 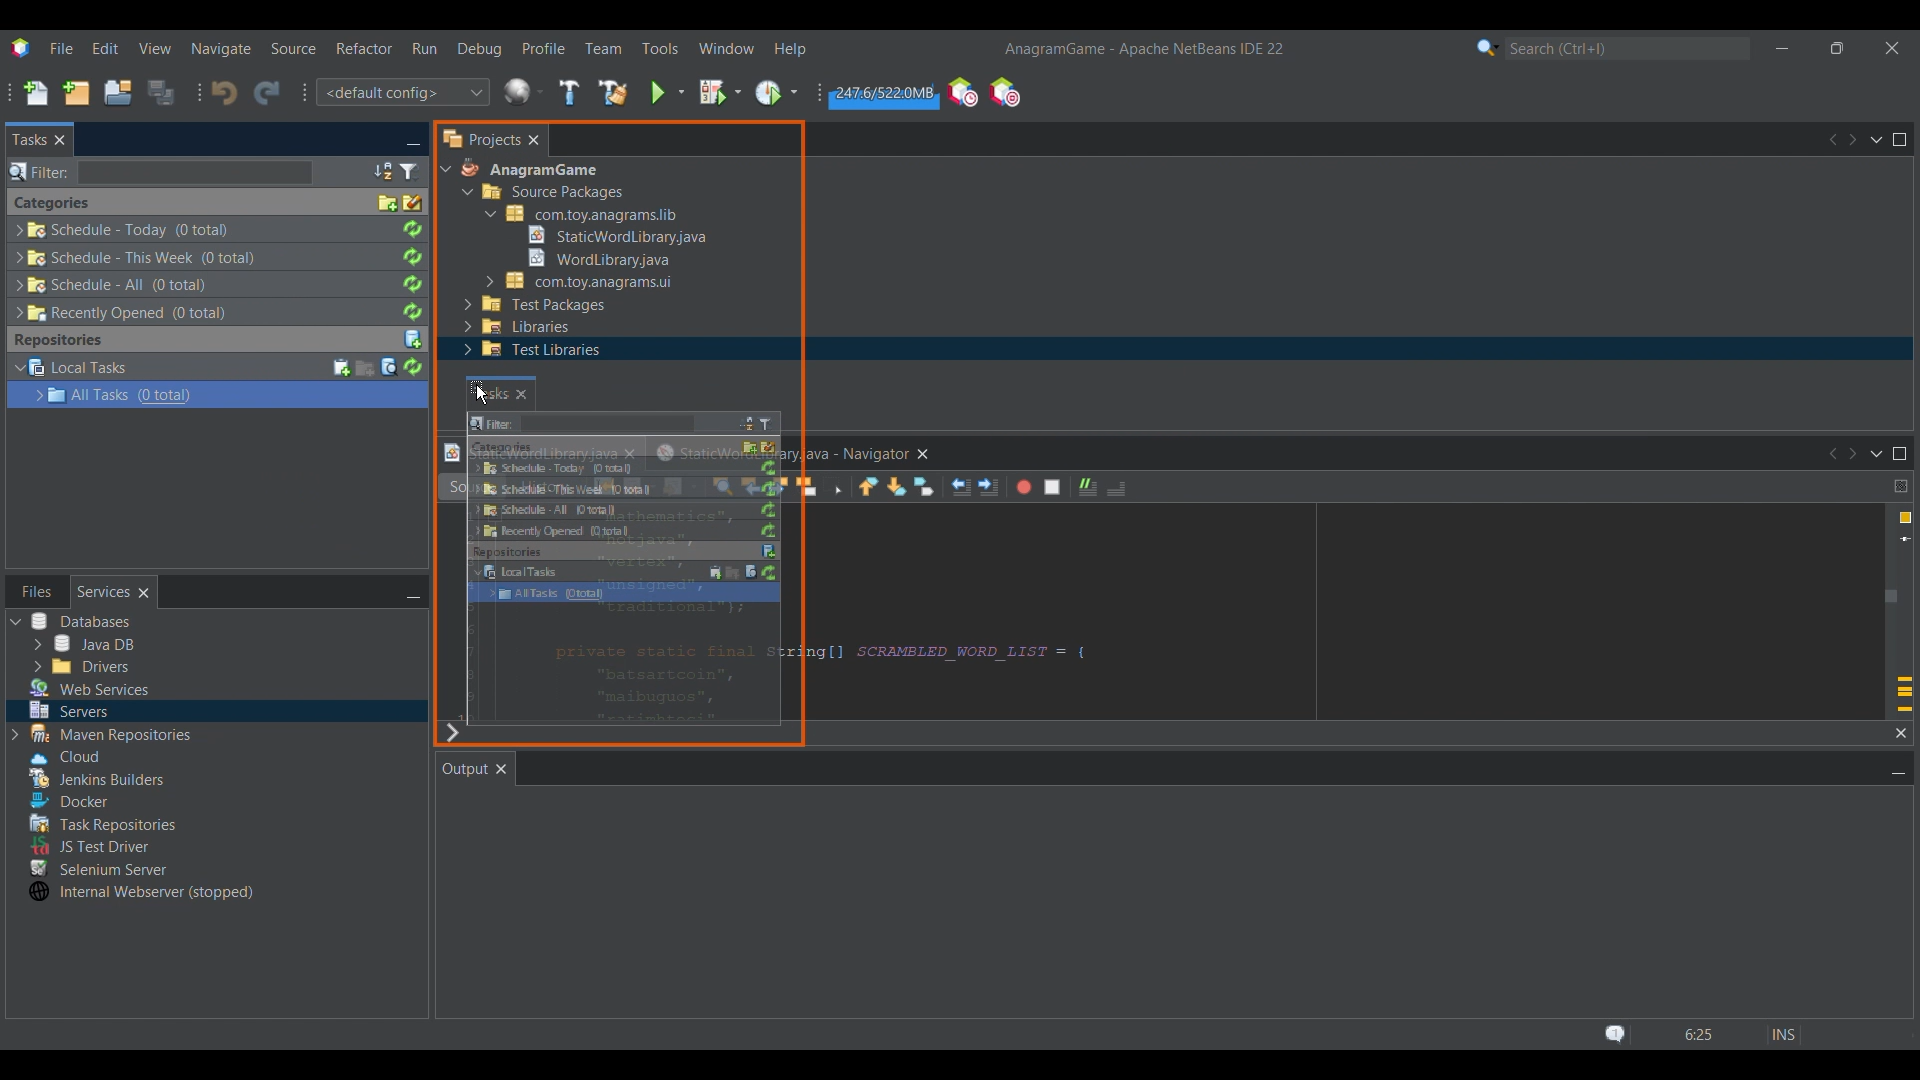 I want to click on Search box, so click(x=195, y=172).